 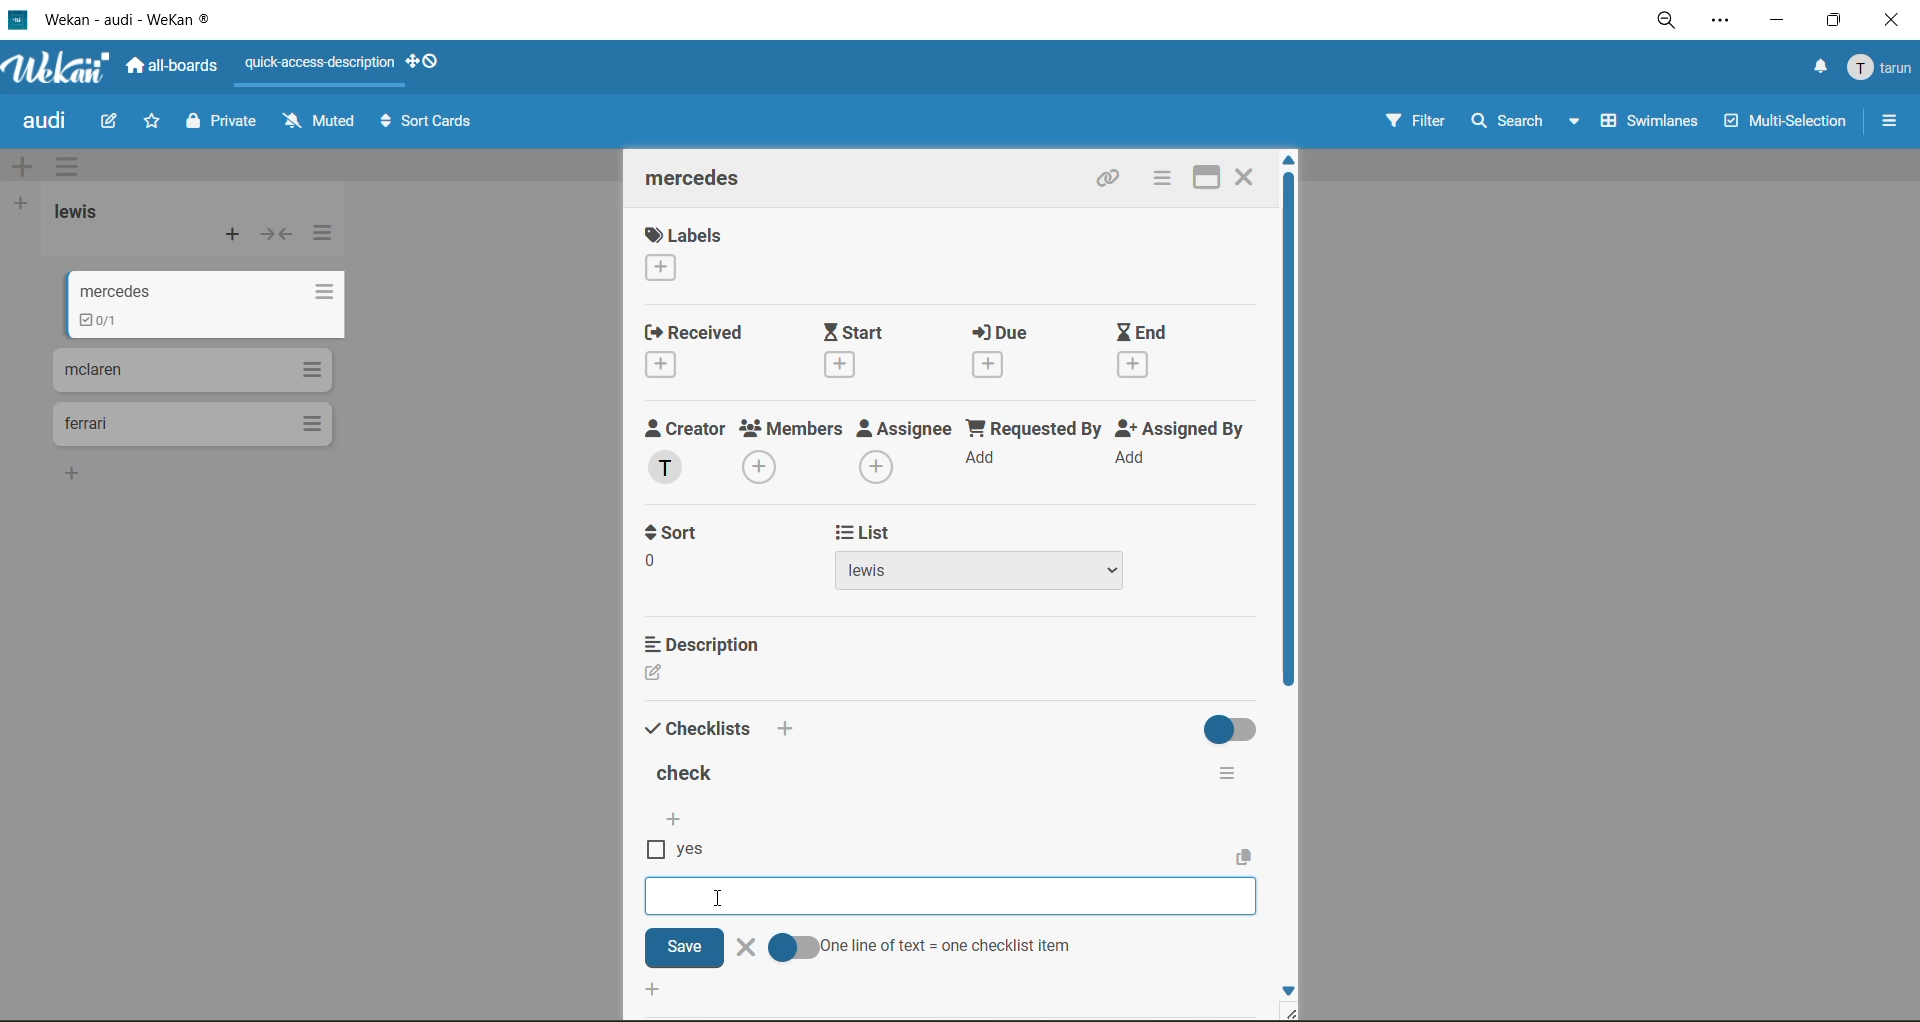 I want to click on close, so click(x=1890, y=21).